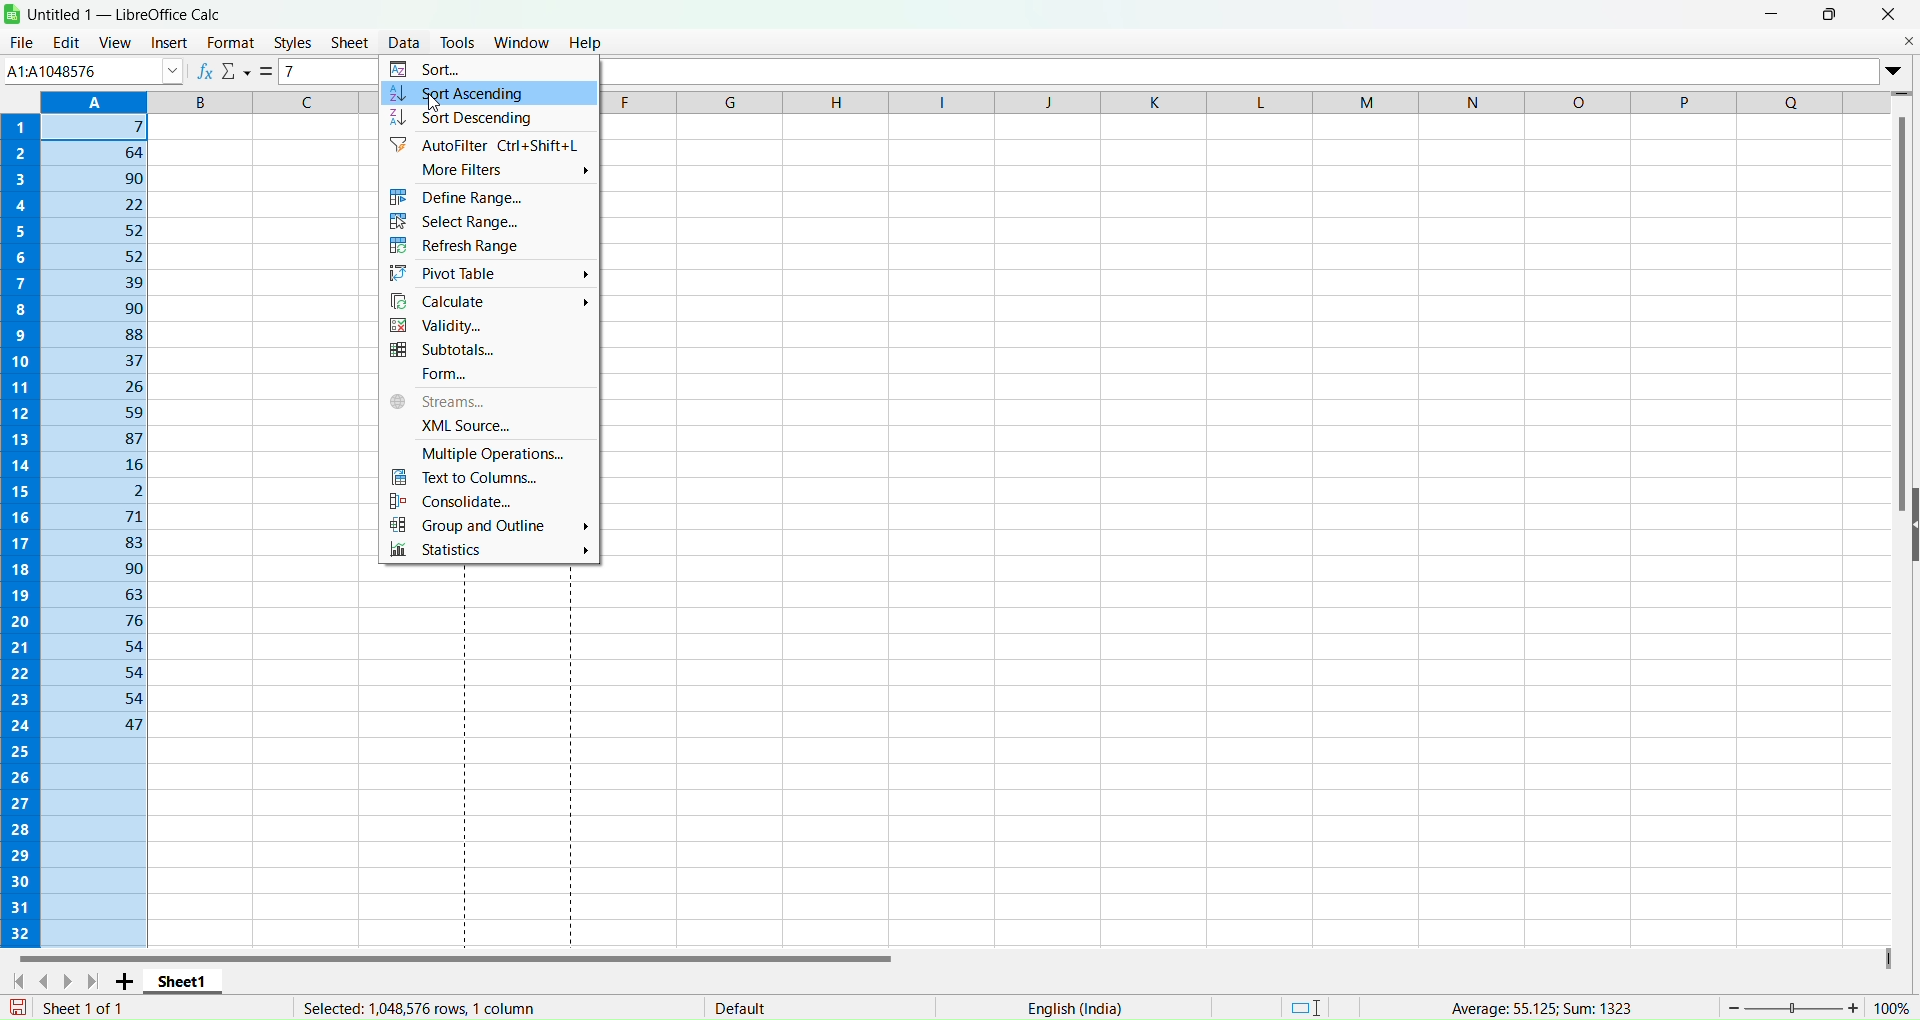  Describe the element at coordinates (486, 526) in the screenshot. I see `Group and Outline` at that location.